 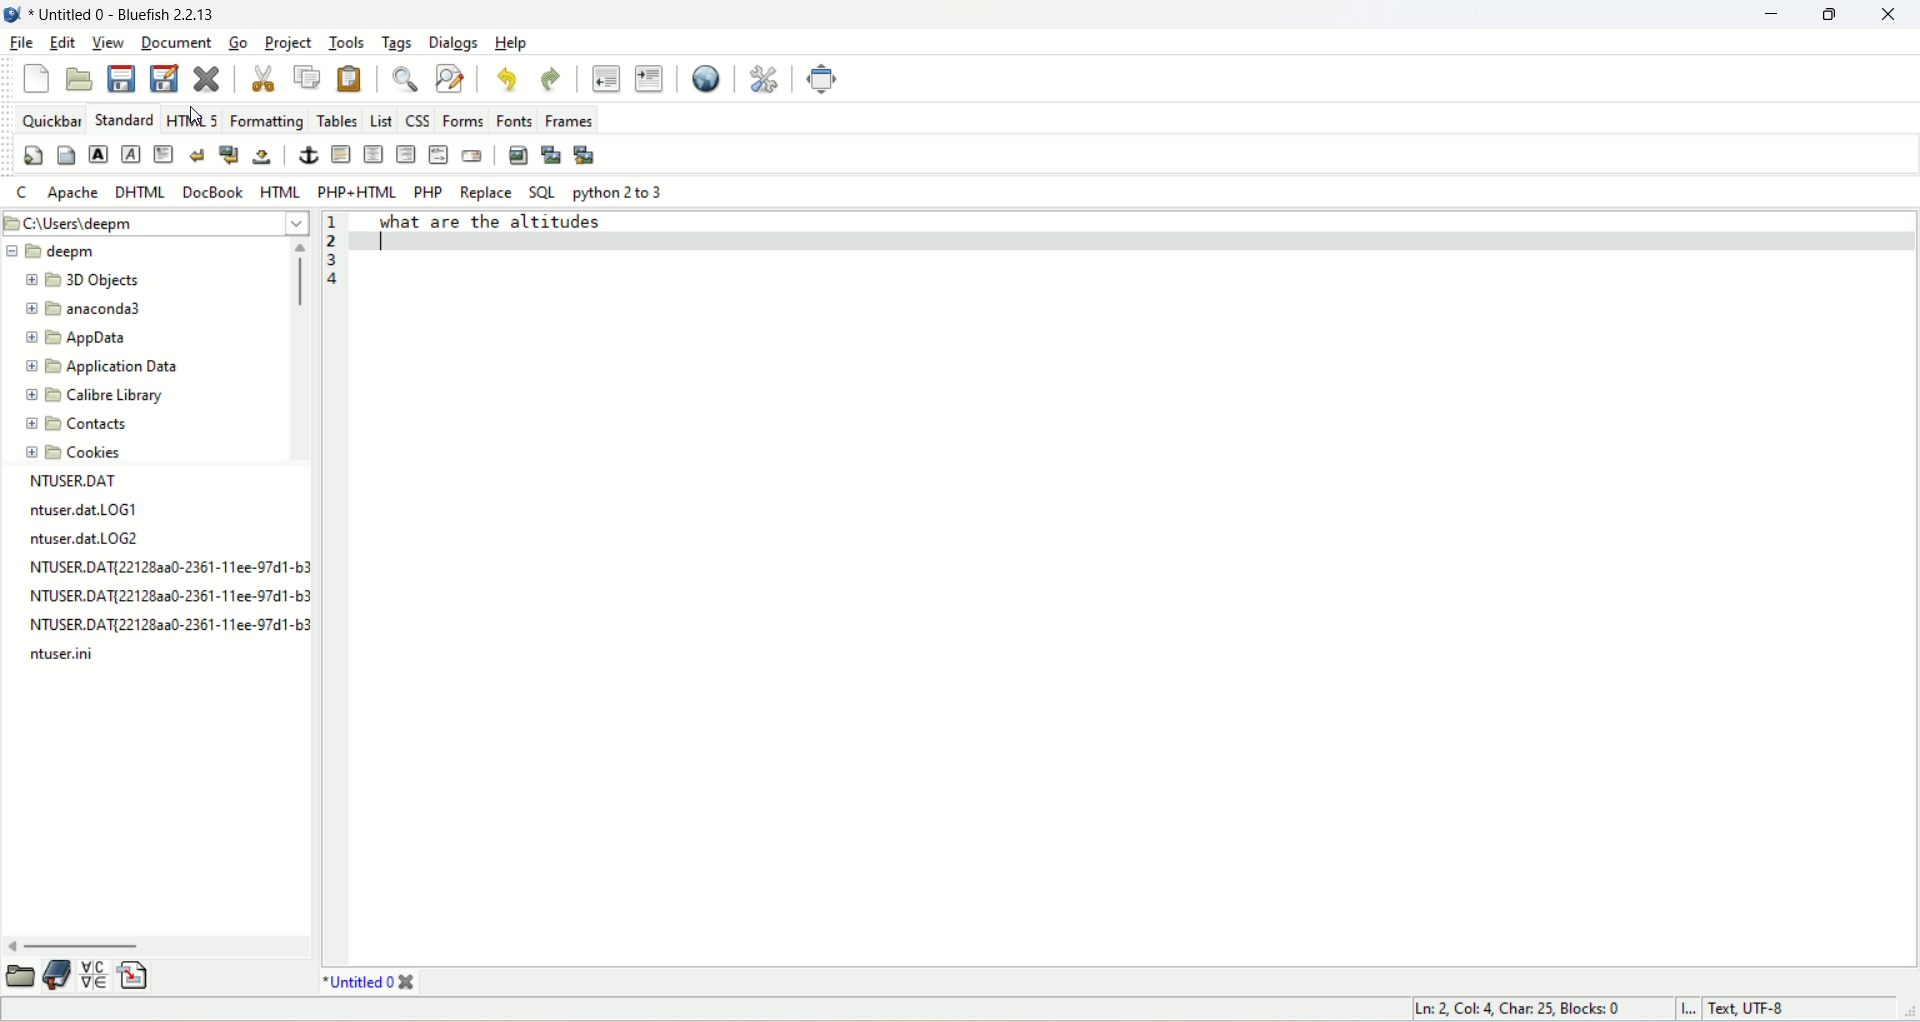 What do you see at coordinates (206, 80) in the screenshot?
I see `close current file` at bounding box center [206, 80].